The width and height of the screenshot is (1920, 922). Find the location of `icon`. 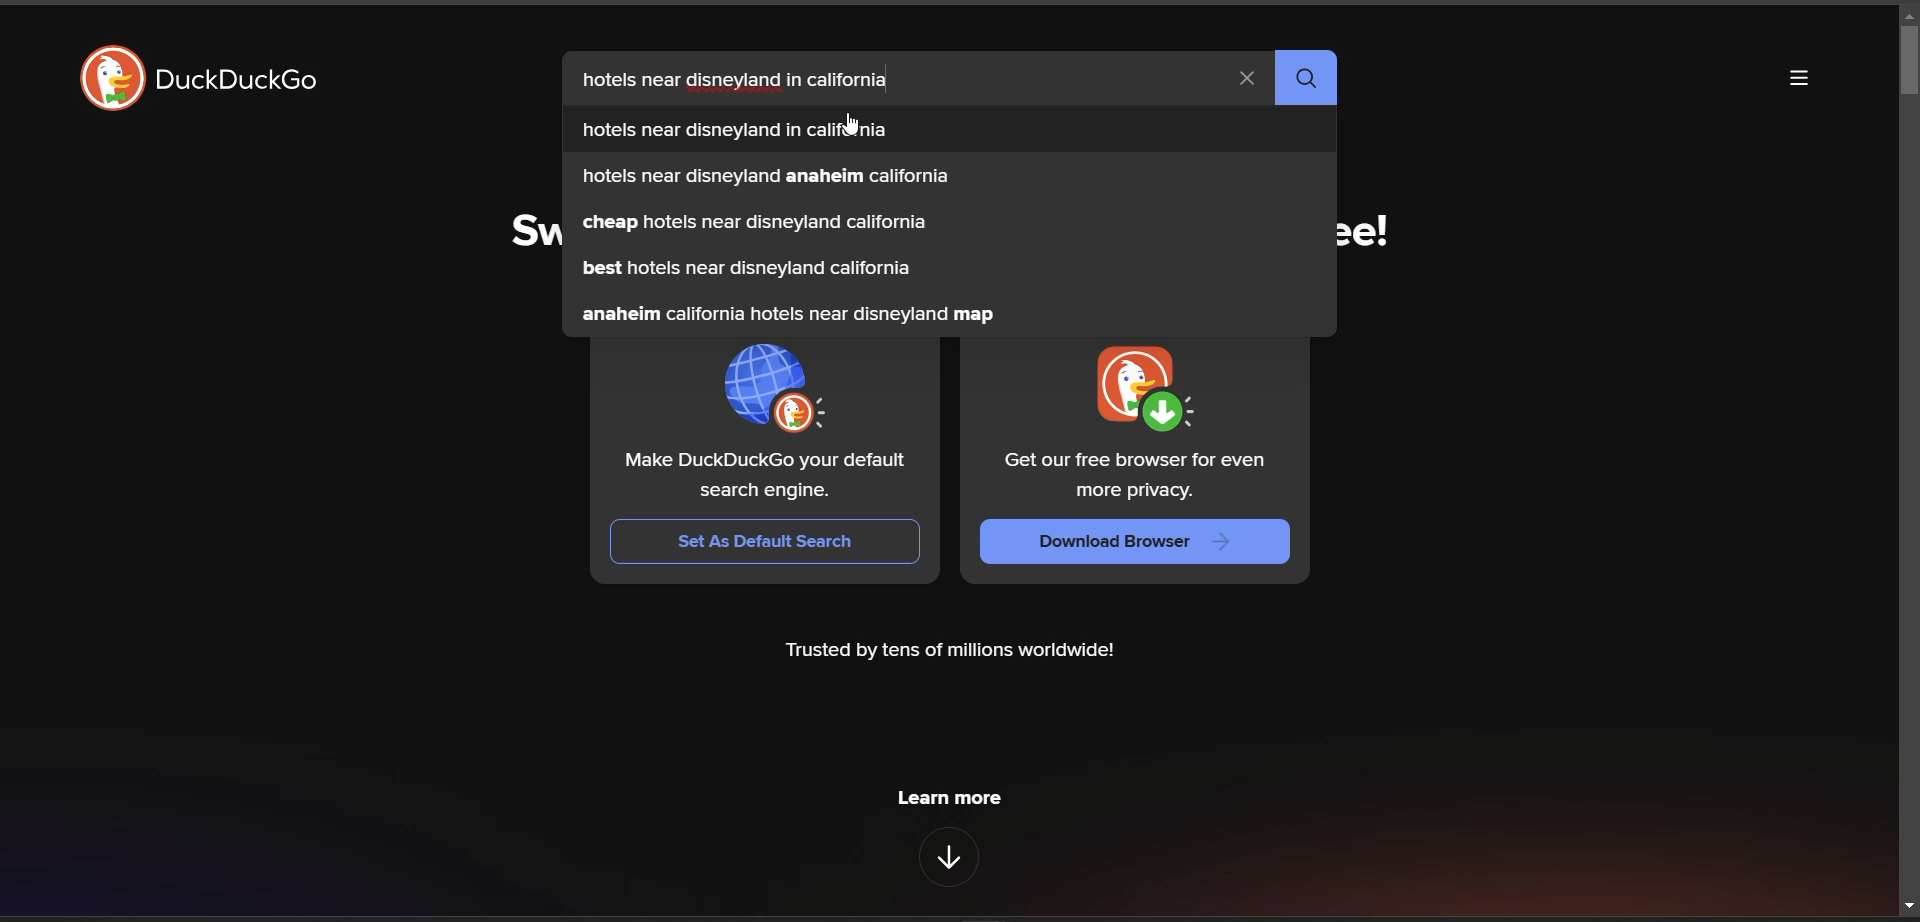

icon is located at coordinates (106, 78).